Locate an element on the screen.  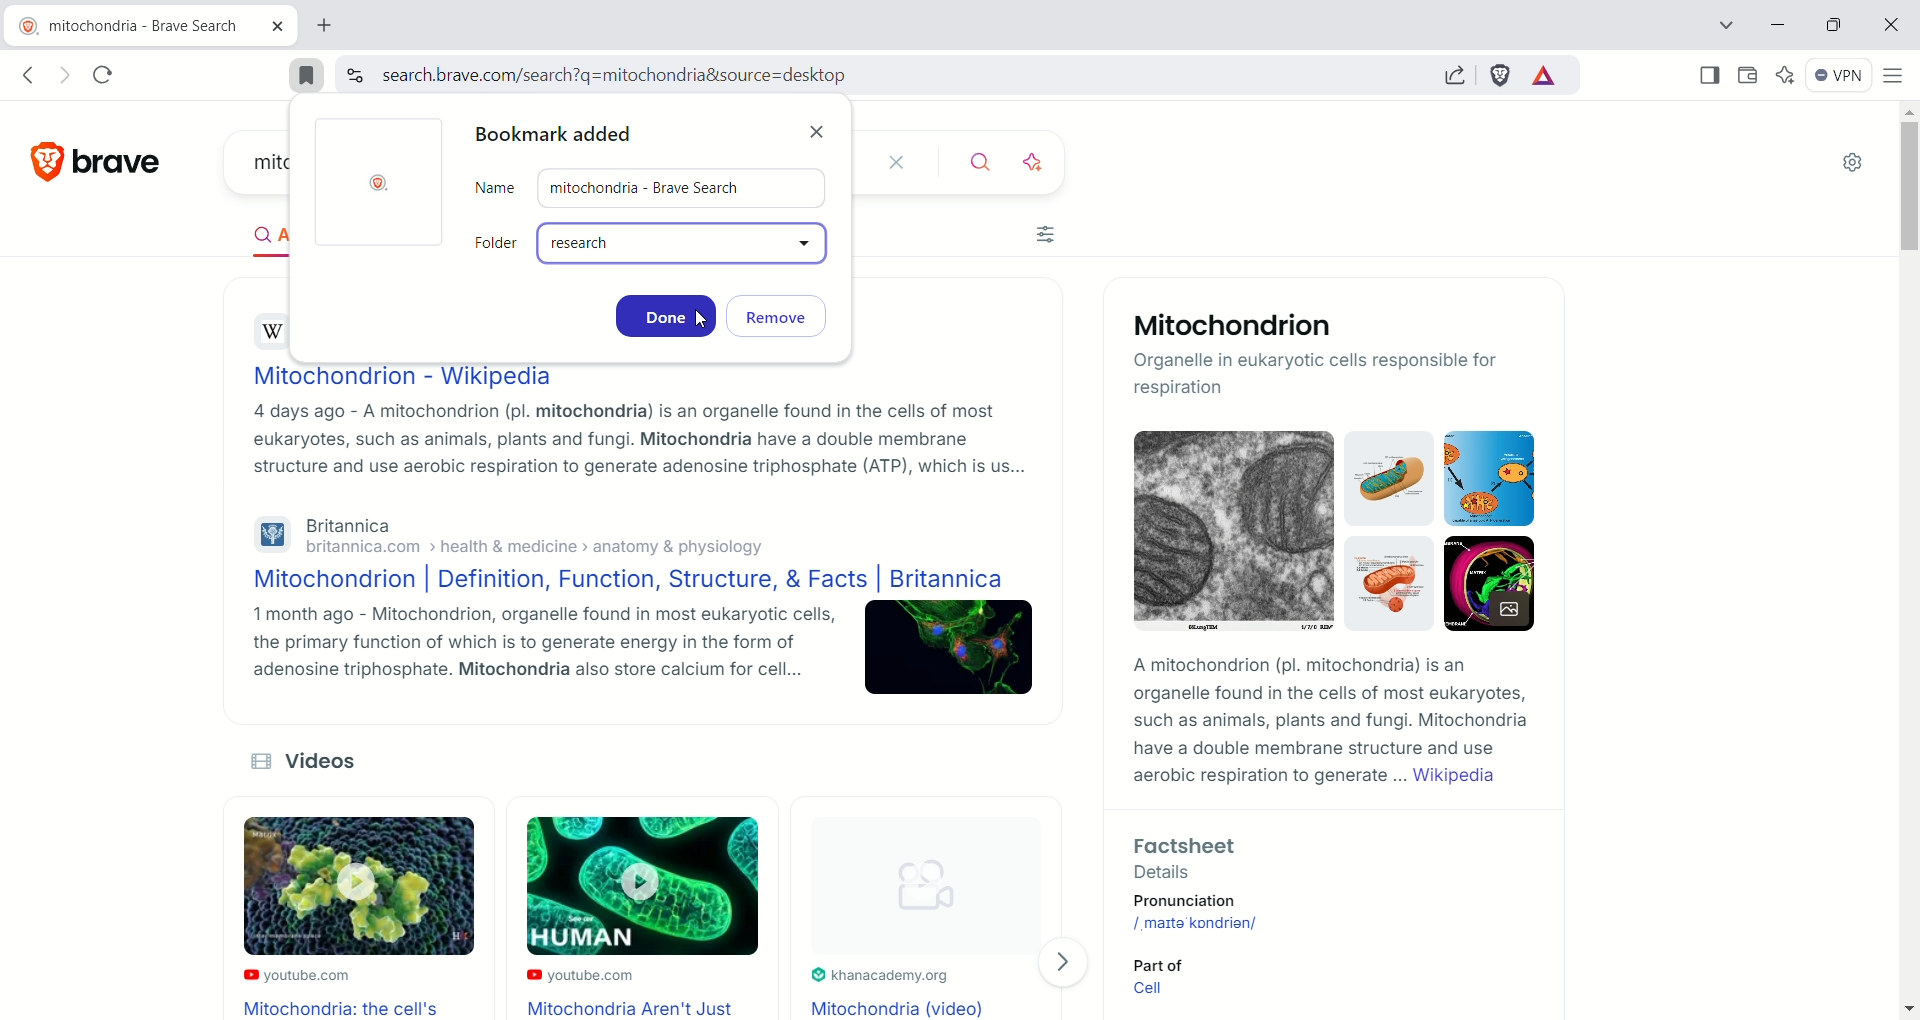
name is located at coordinates (653, 188).